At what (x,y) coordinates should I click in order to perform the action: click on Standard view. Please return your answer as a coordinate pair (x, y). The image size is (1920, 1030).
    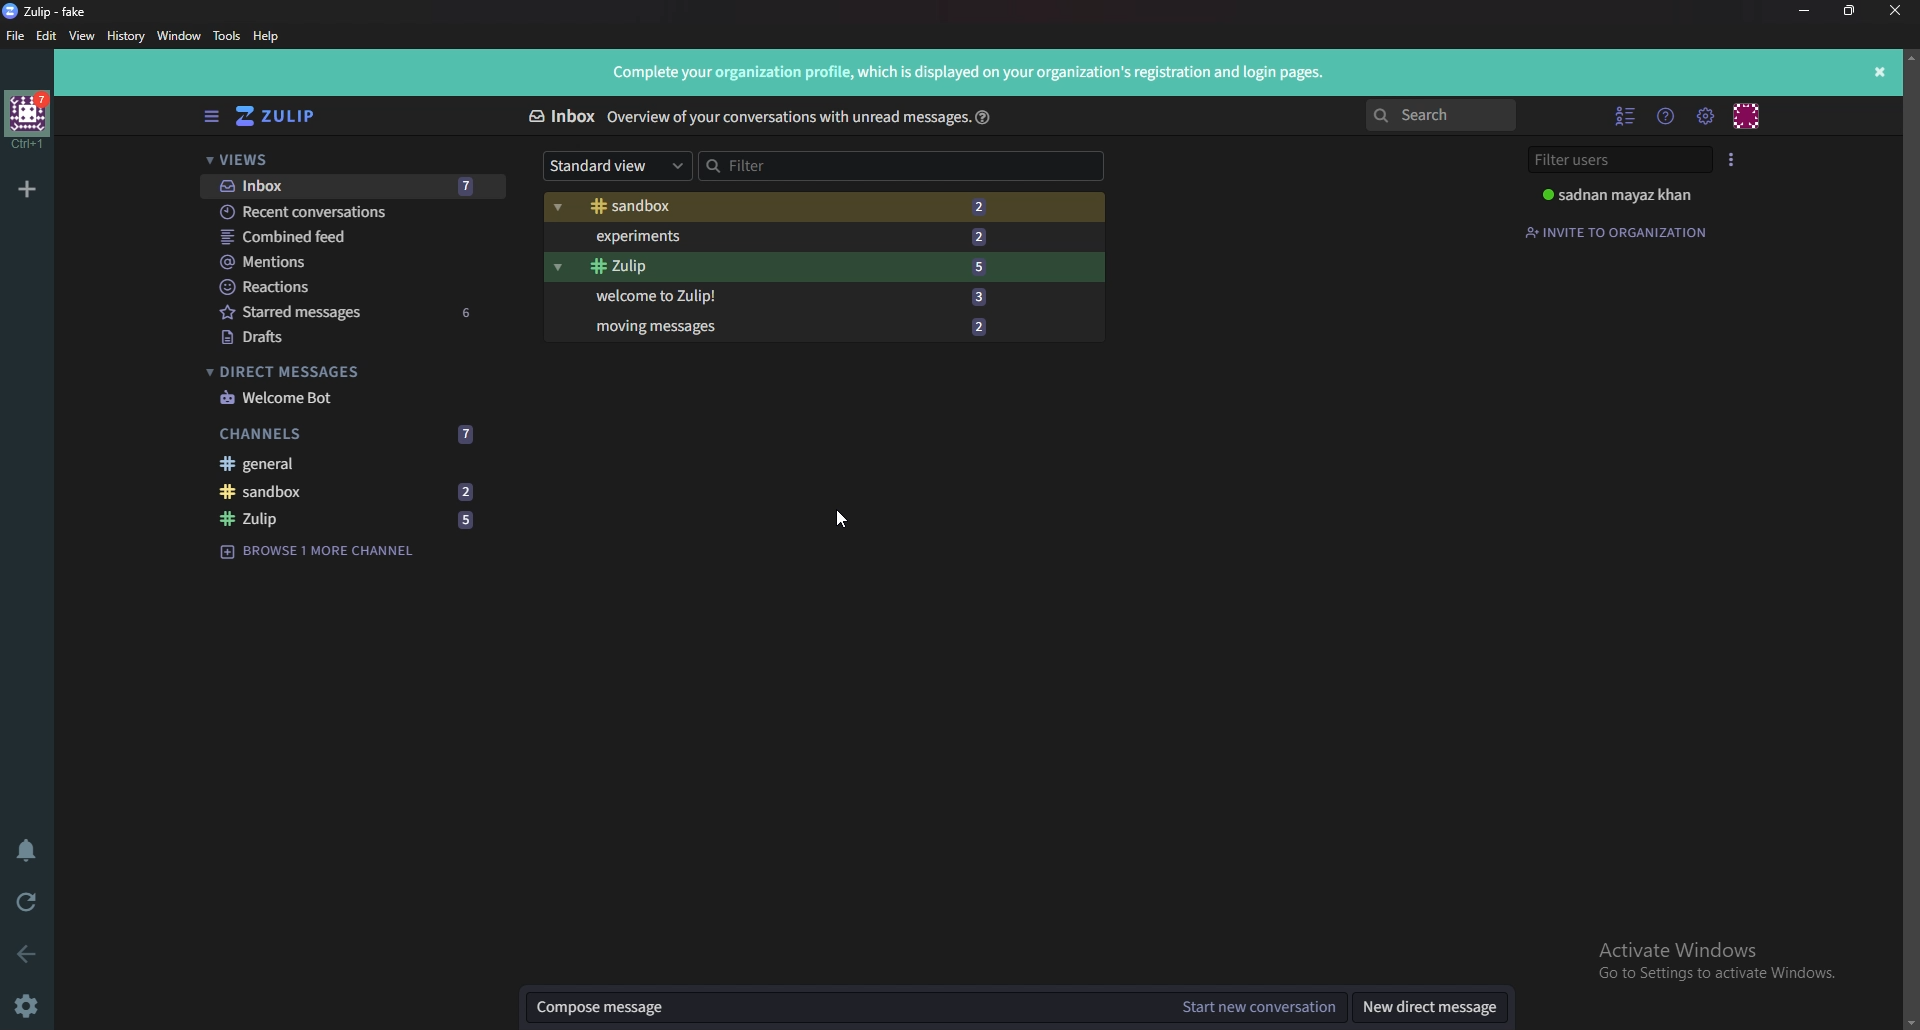
    Looking at the image, I should click on (615, 166).